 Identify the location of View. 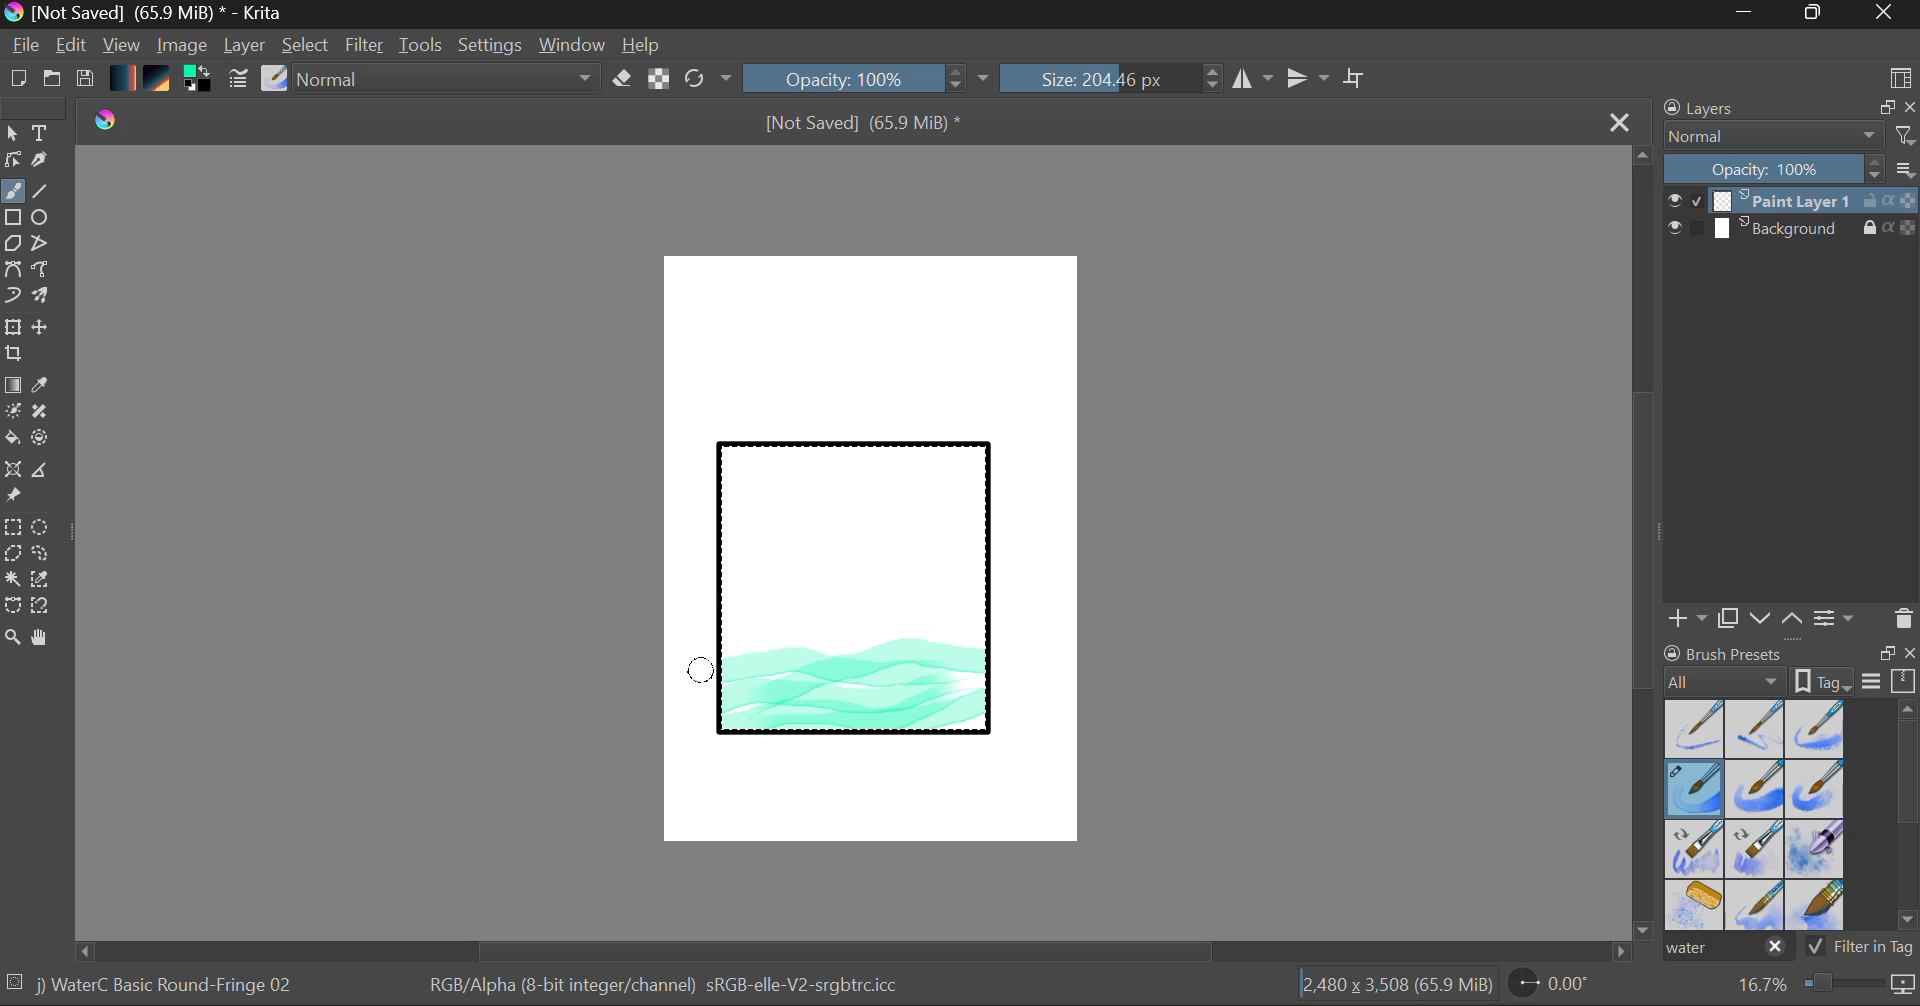
(122, 45).